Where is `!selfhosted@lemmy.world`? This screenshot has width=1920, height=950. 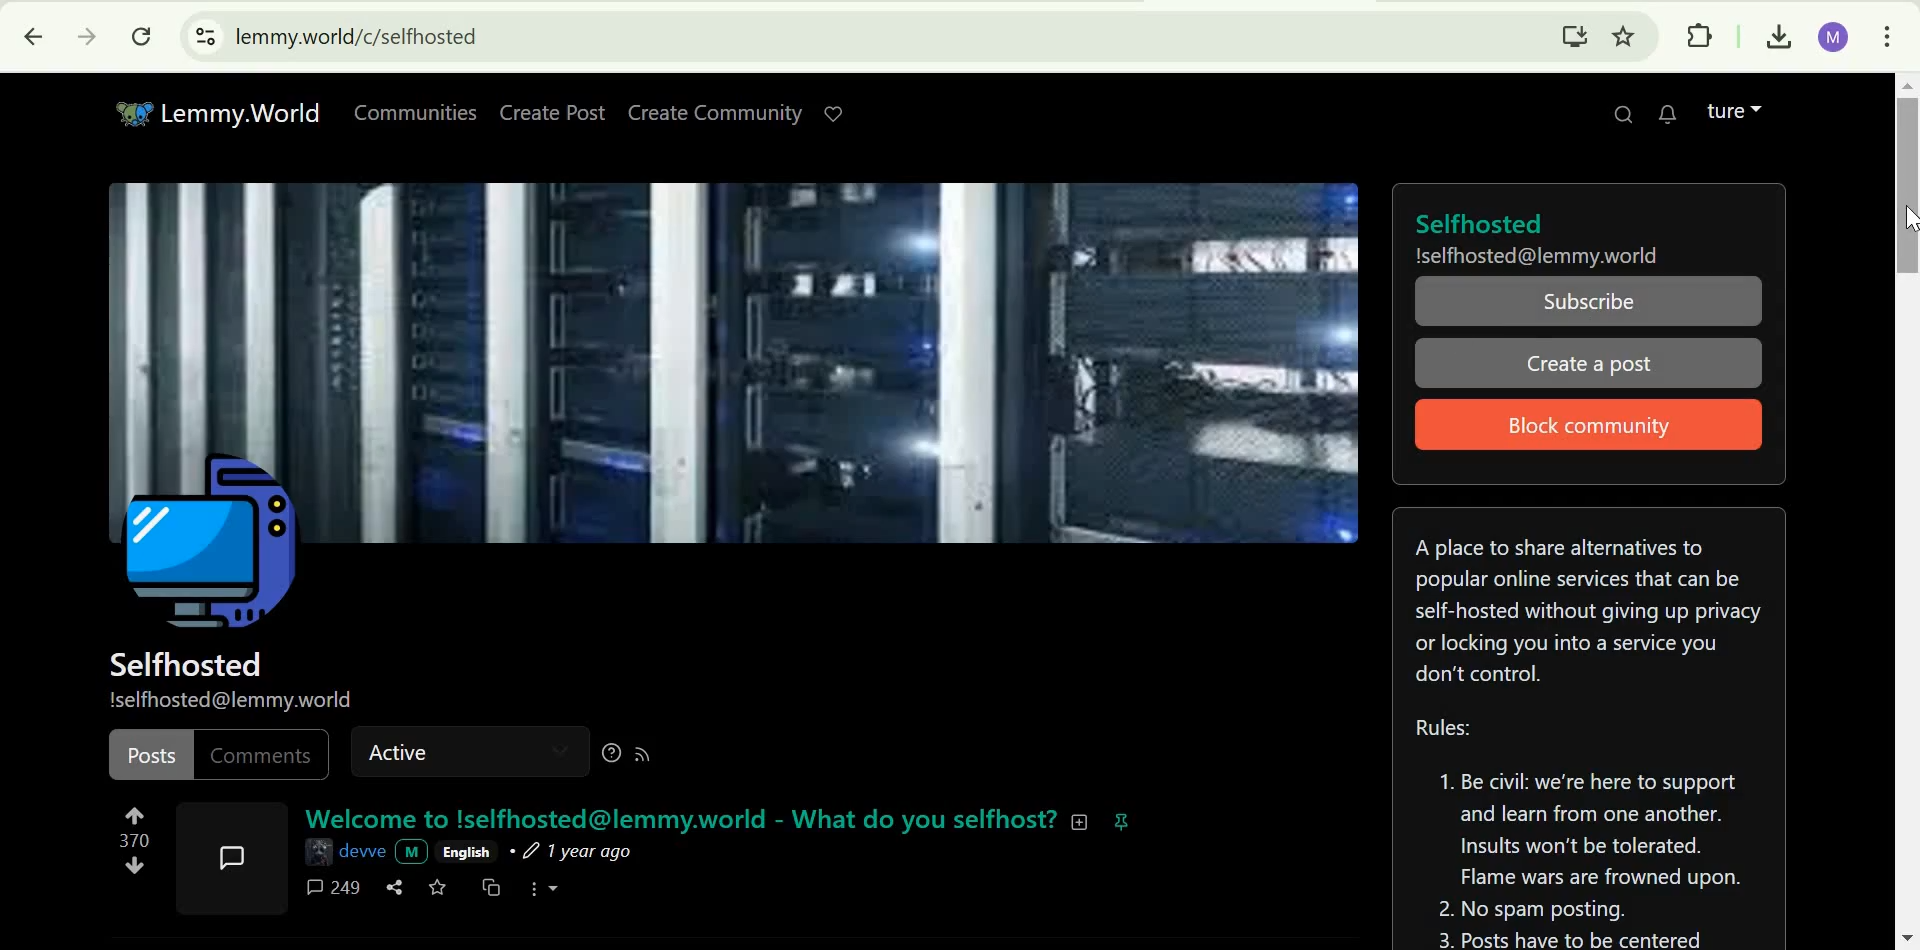 !selfhosted@lemmy.world is located at coordinates (1539, 255).